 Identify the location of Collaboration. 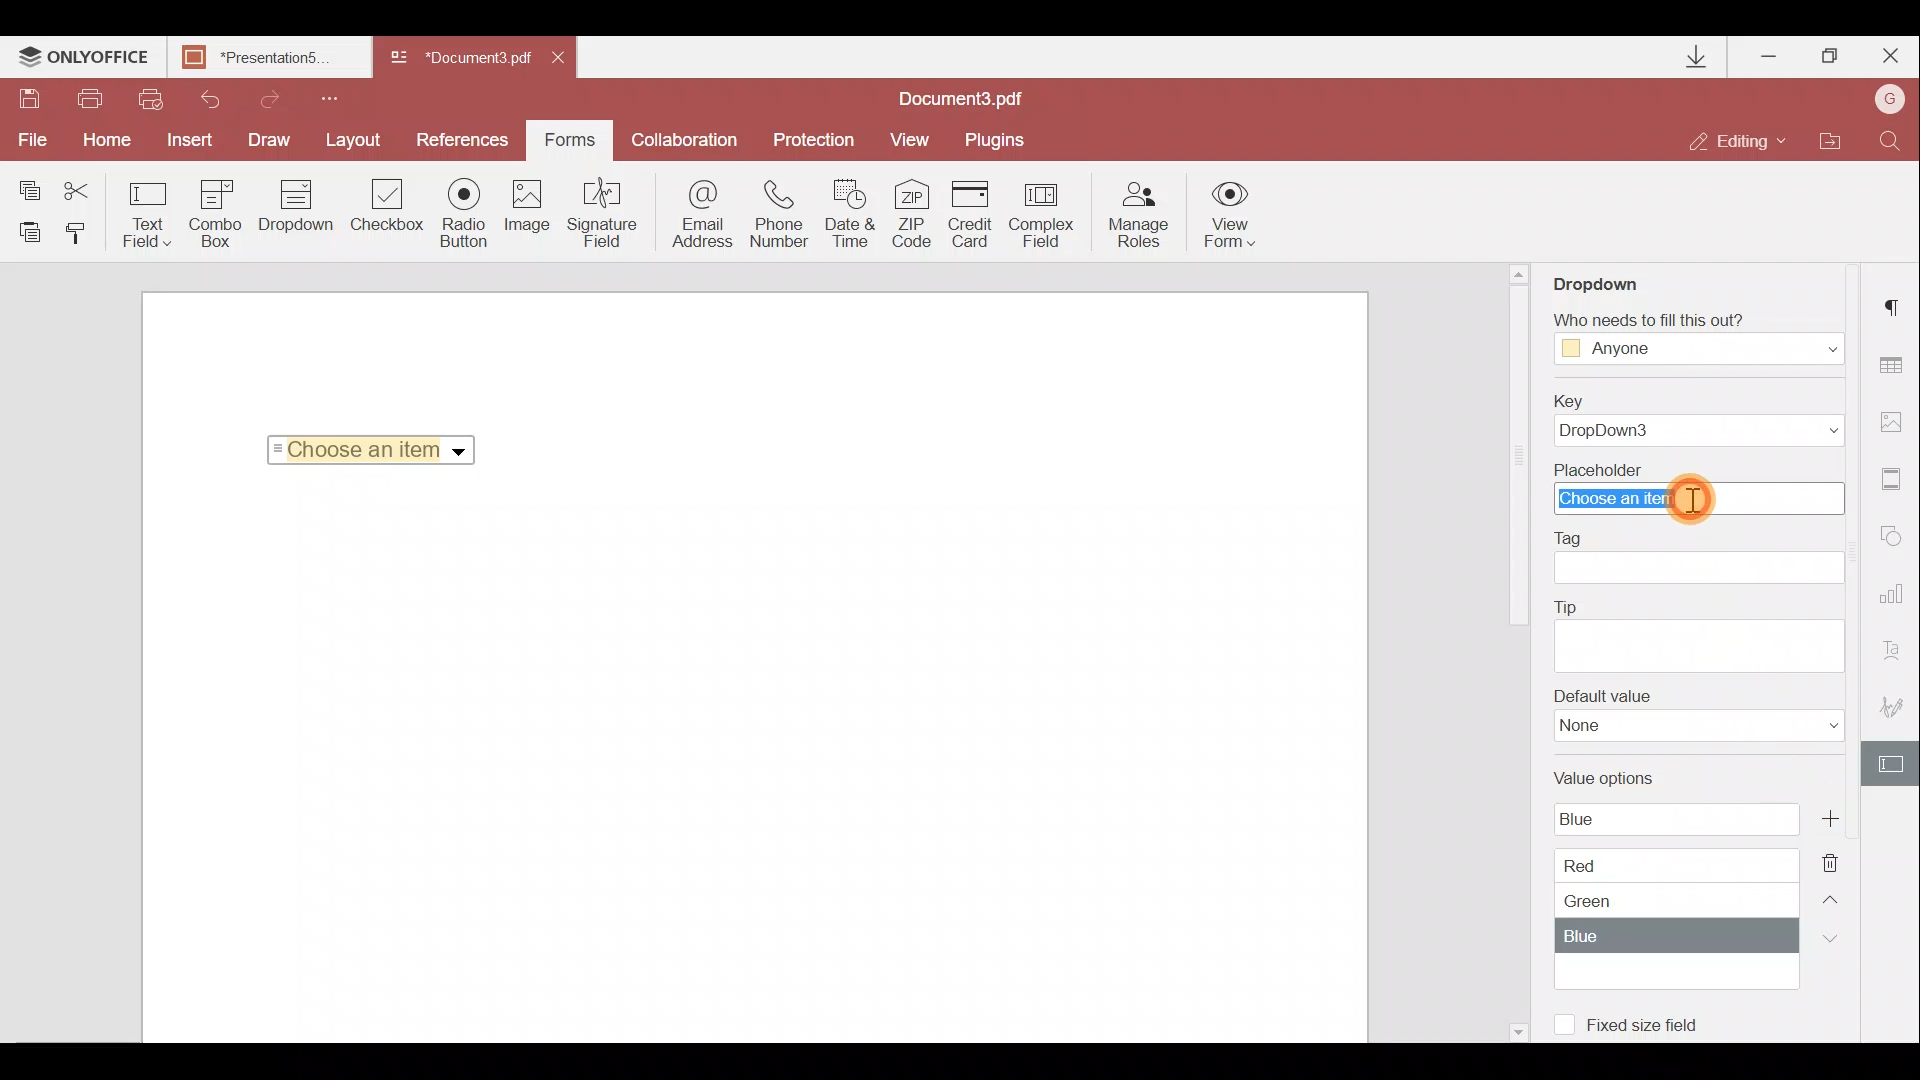
(685, 137).